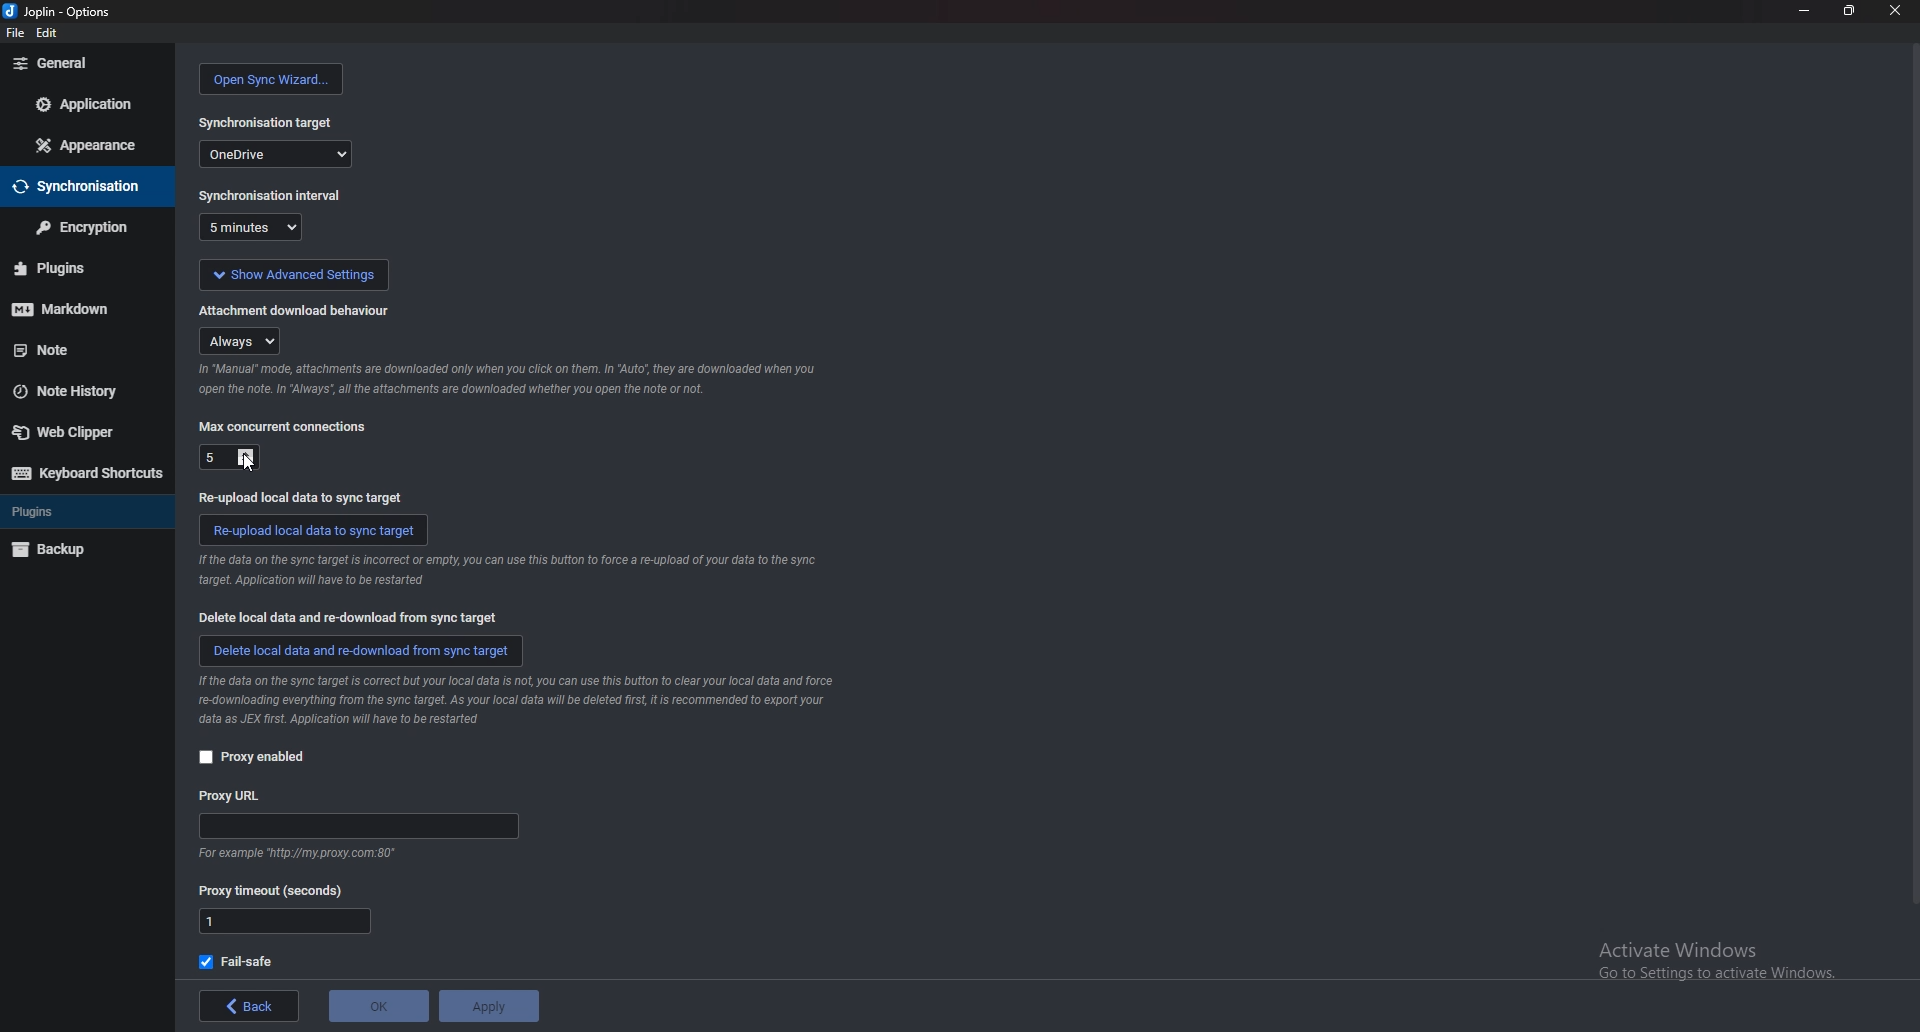 The height and width of the screenshot is (1032, 1920). What do you see at coordinates (276, 154) in the screenshot?
I see `one drive` at bounding box center [276, 154].